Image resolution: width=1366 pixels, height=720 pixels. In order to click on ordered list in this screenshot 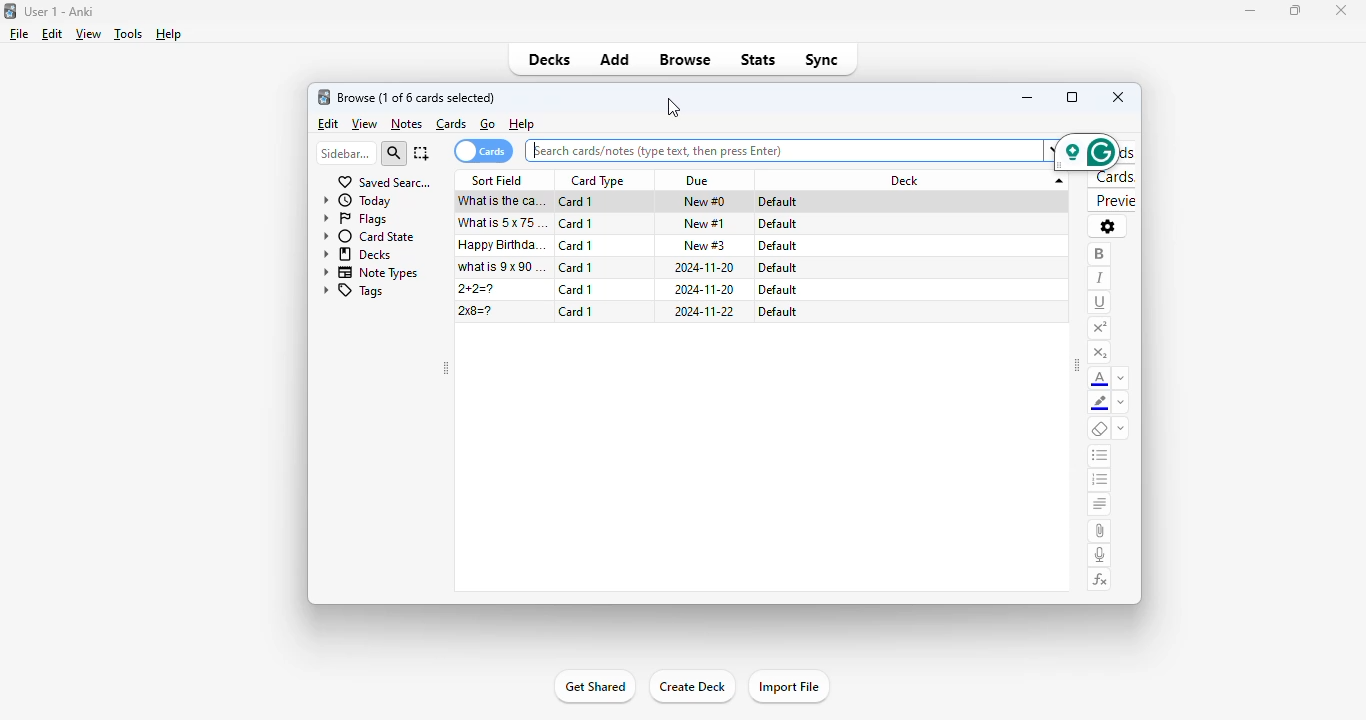, I will do `click(1100, 481)`.